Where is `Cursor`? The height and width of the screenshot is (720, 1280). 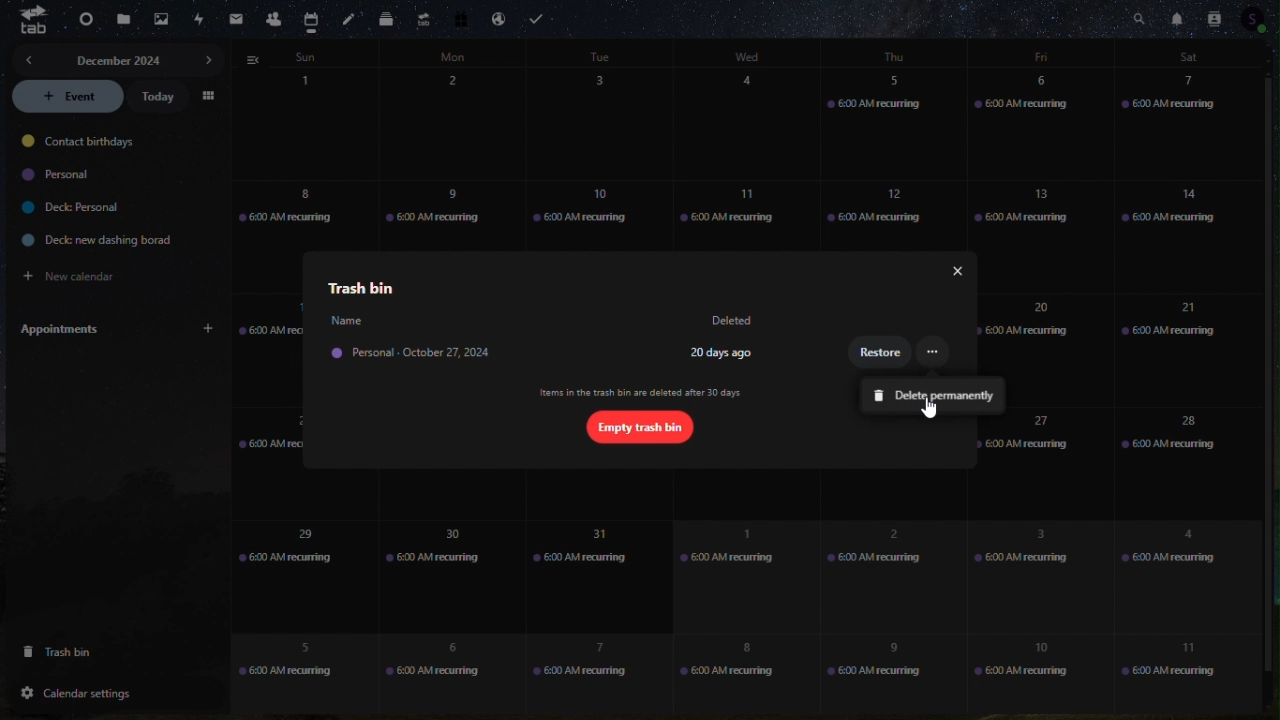 Cursor is located at coordinates (930, 408).